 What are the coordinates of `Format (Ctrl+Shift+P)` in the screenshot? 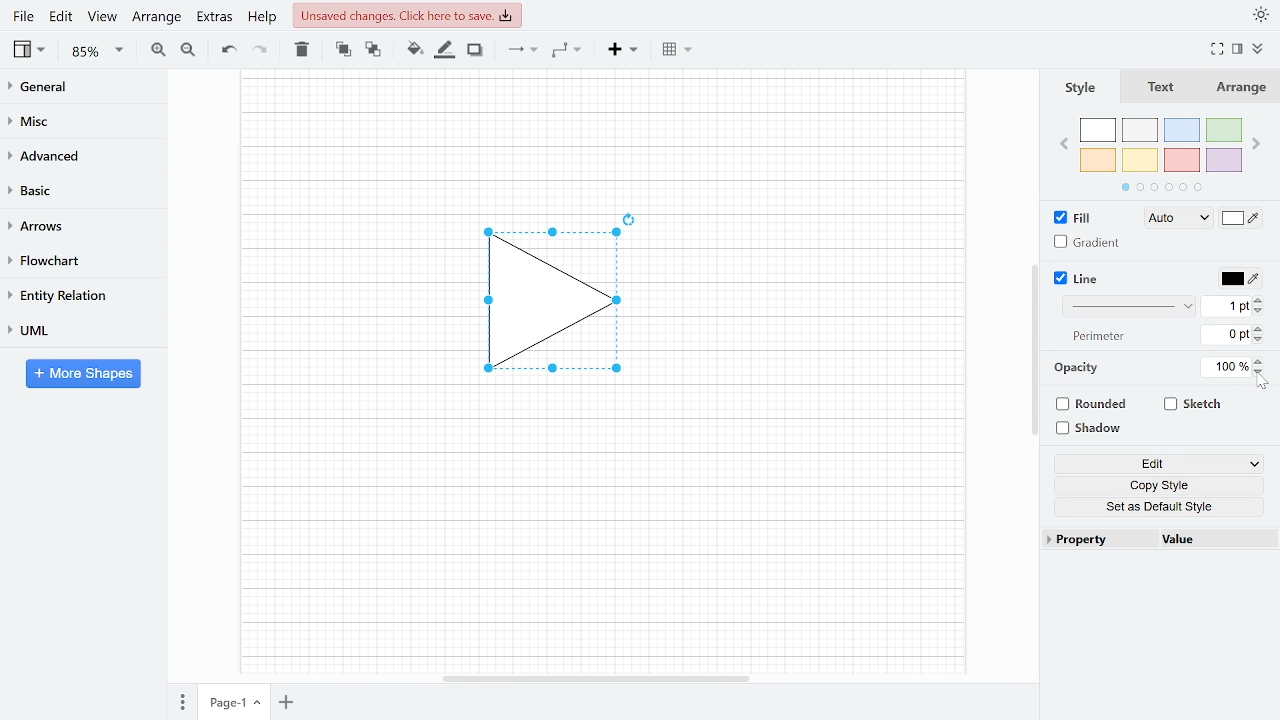 It's located at (1238, 50).